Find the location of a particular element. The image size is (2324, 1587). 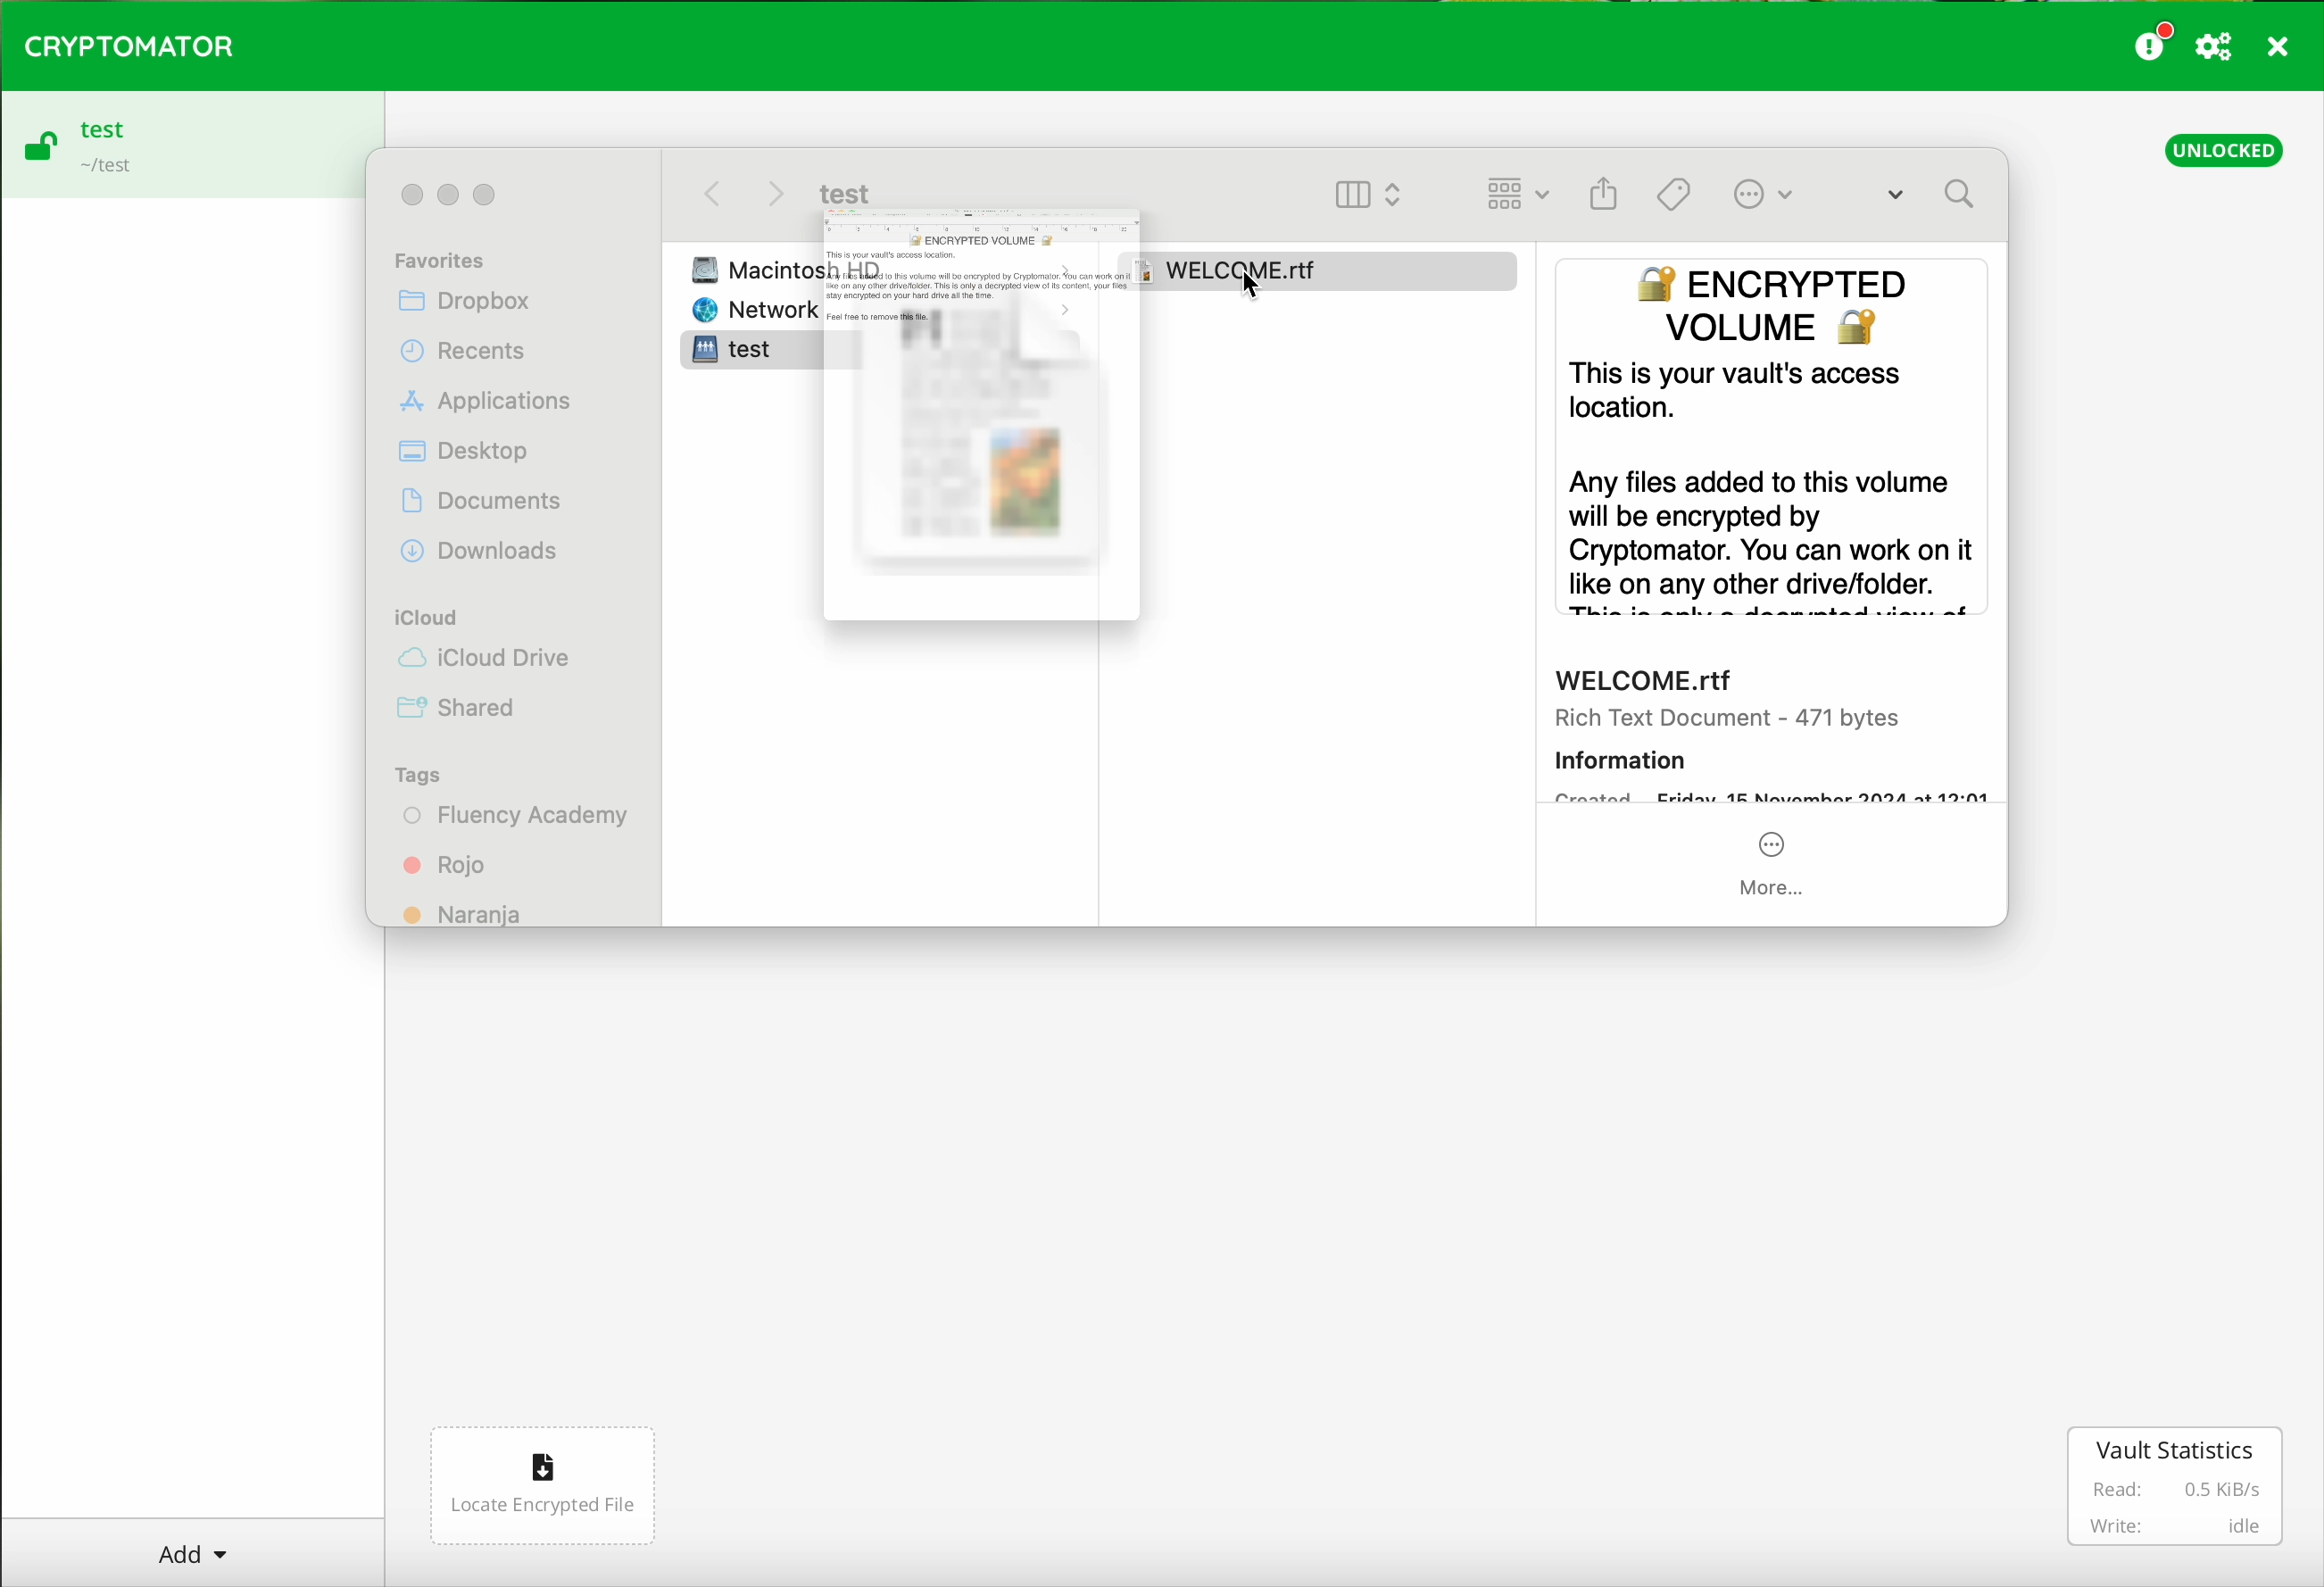

CRYPTOMATOR is located at coordinates (129, 43).